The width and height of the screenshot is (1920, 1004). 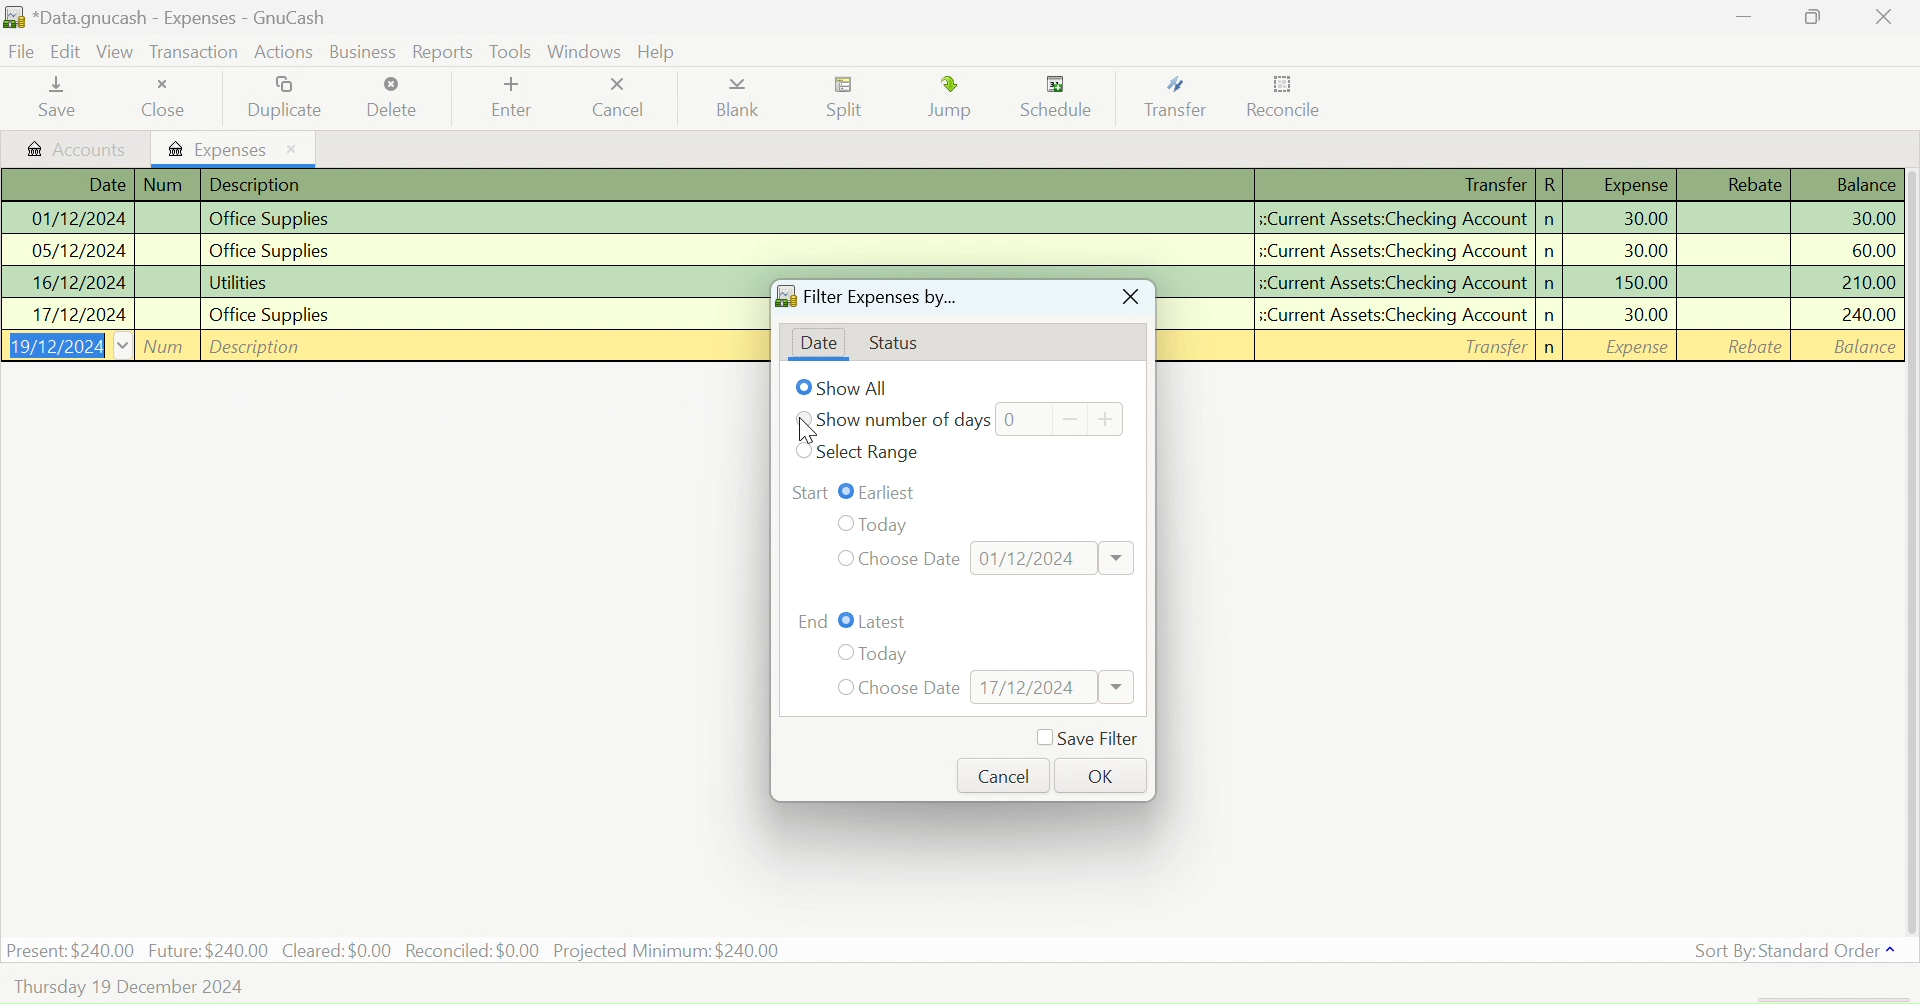 I want to click on Edit, so click(x=67, y=53).